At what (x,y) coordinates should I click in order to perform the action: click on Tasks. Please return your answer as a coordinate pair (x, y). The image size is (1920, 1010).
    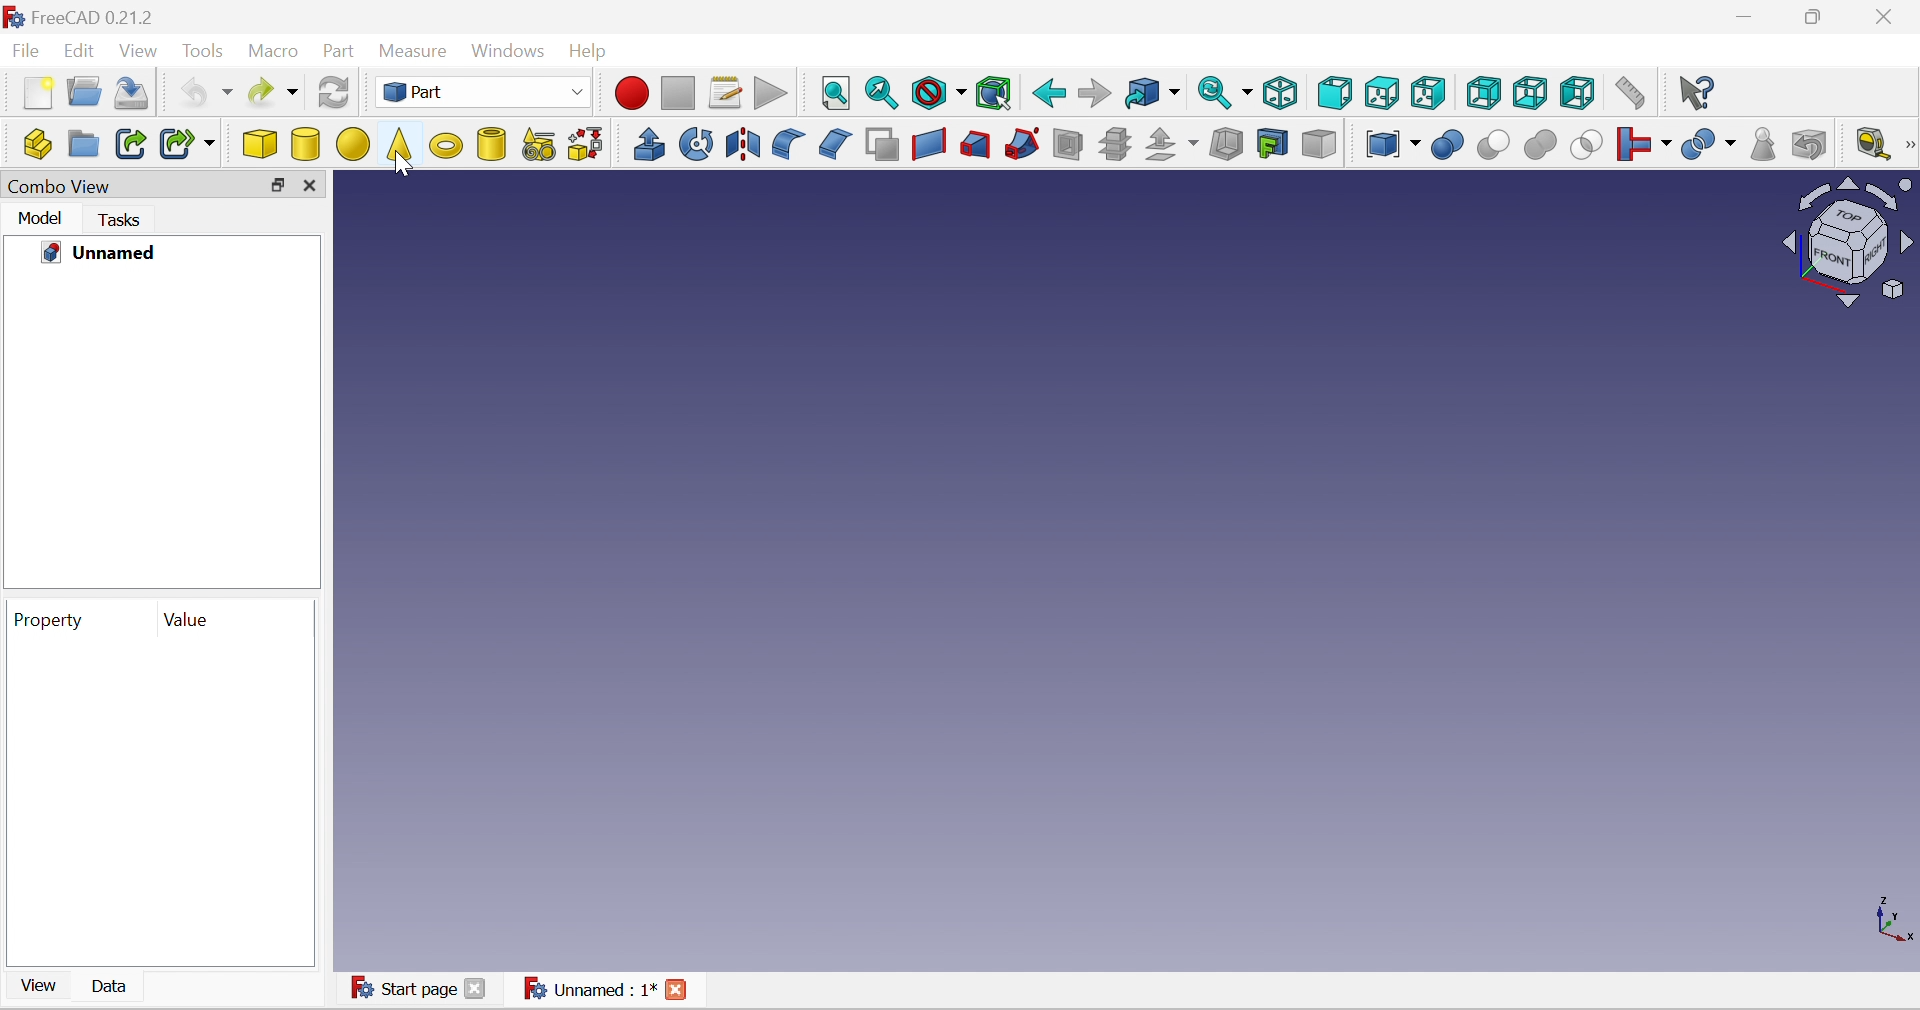
    Looking at the image, I should click on (123, 222).